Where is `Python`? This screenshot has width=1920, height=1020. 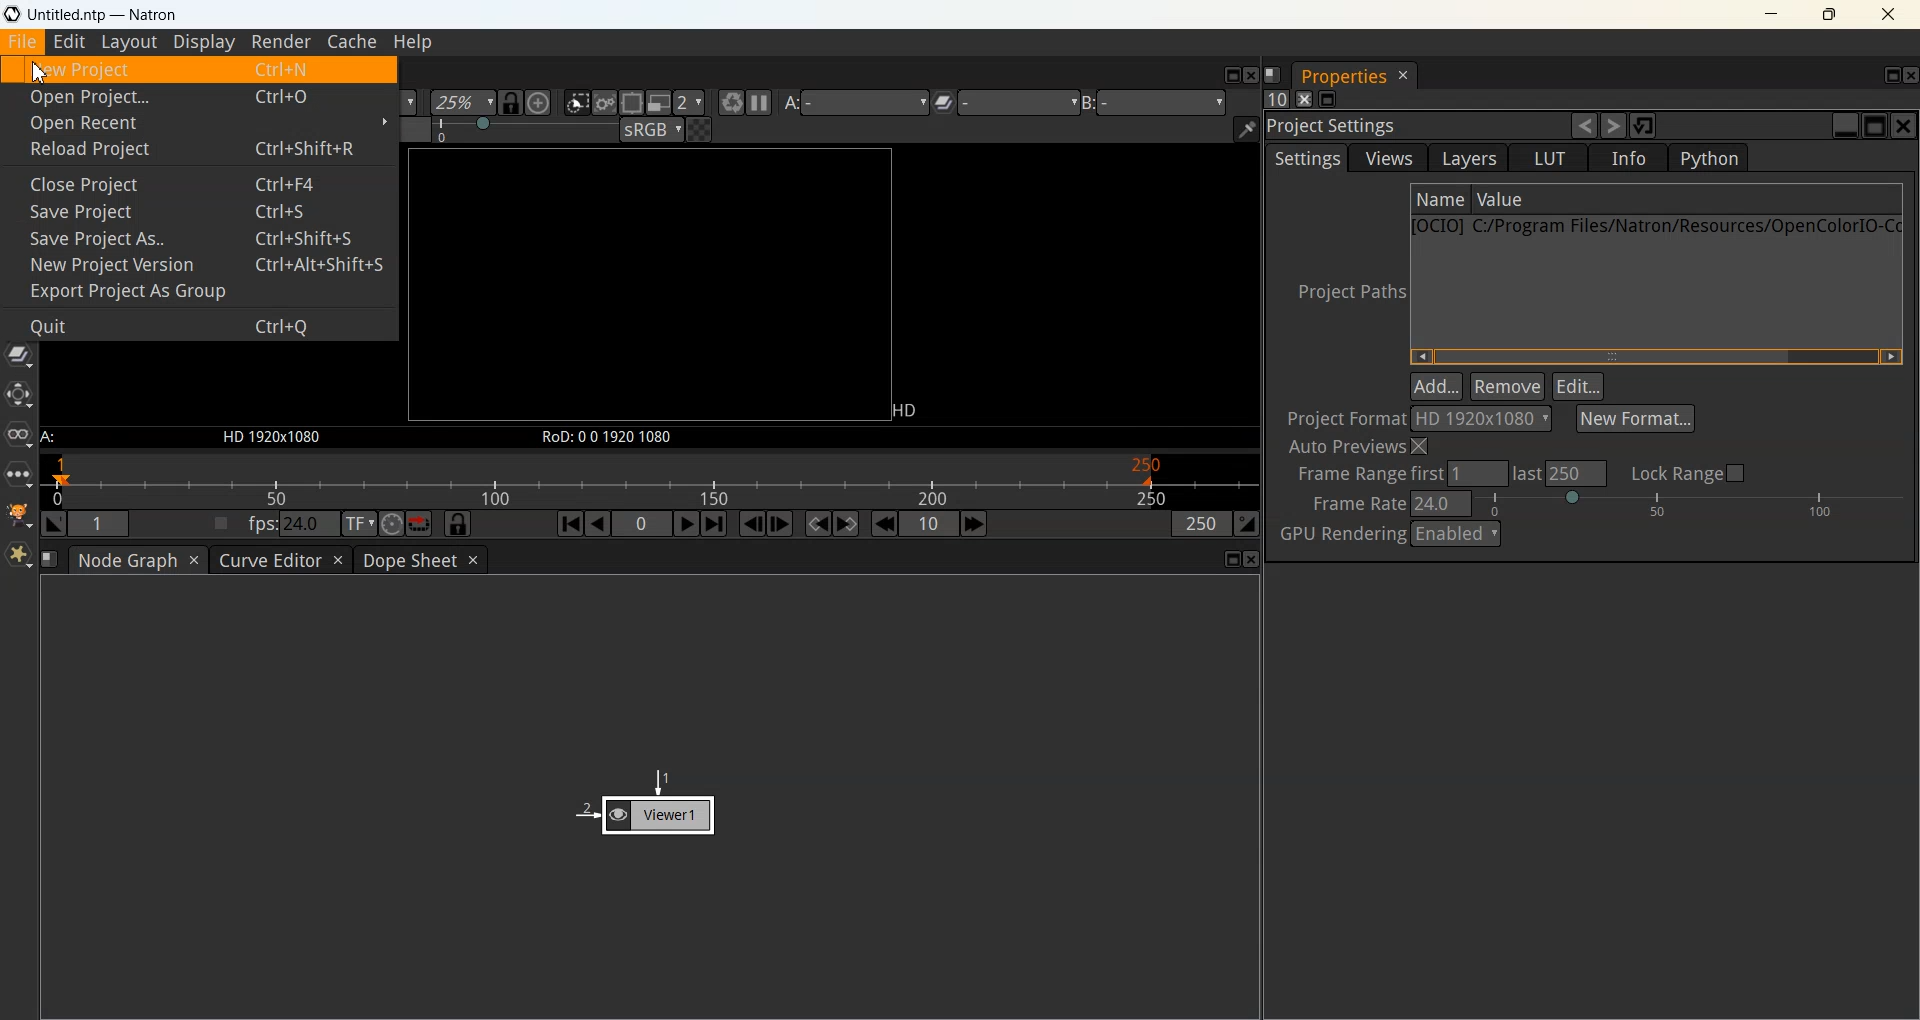
Python is located at coordinates (1707, 158).